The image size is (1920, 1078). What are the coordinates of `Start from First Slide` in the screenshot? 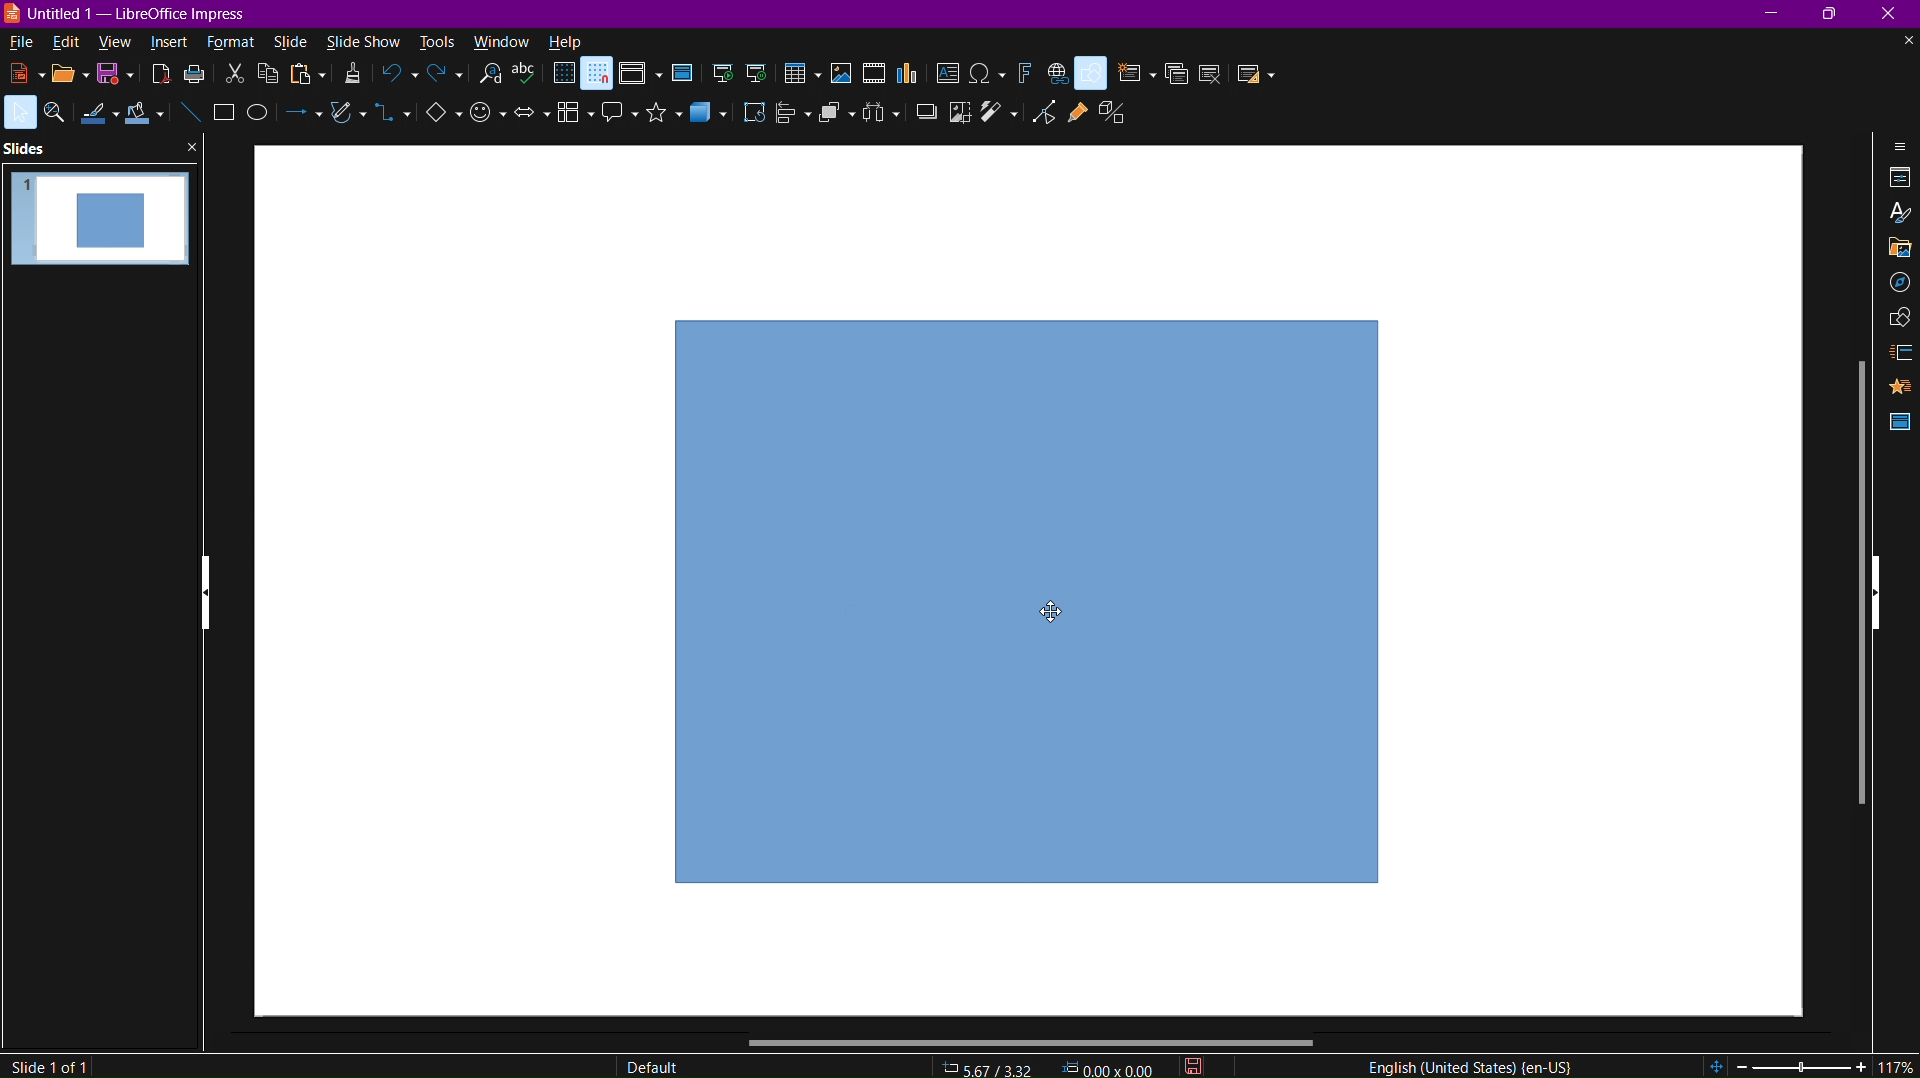 It's located at (723, 74).